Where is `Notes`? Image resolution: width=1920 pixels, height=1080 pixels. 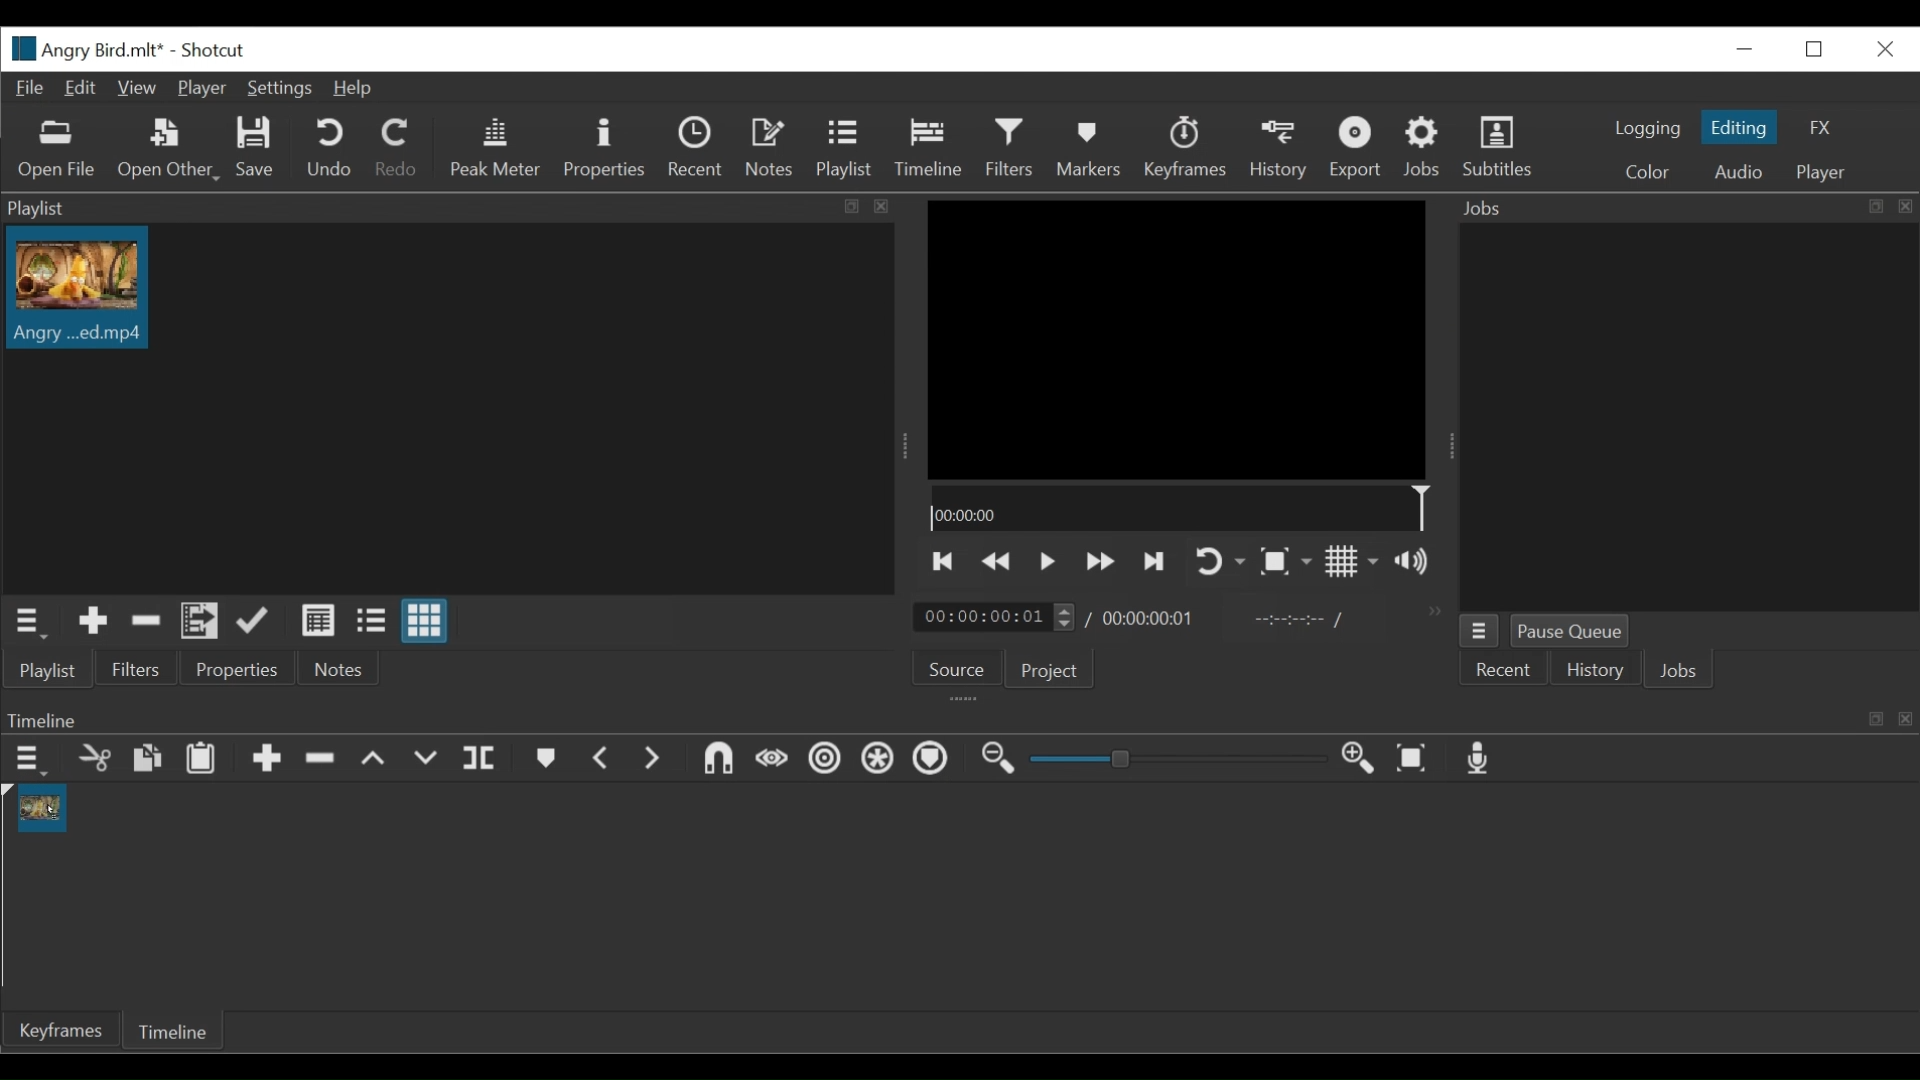
Notes is located at coordinates (773, 150).